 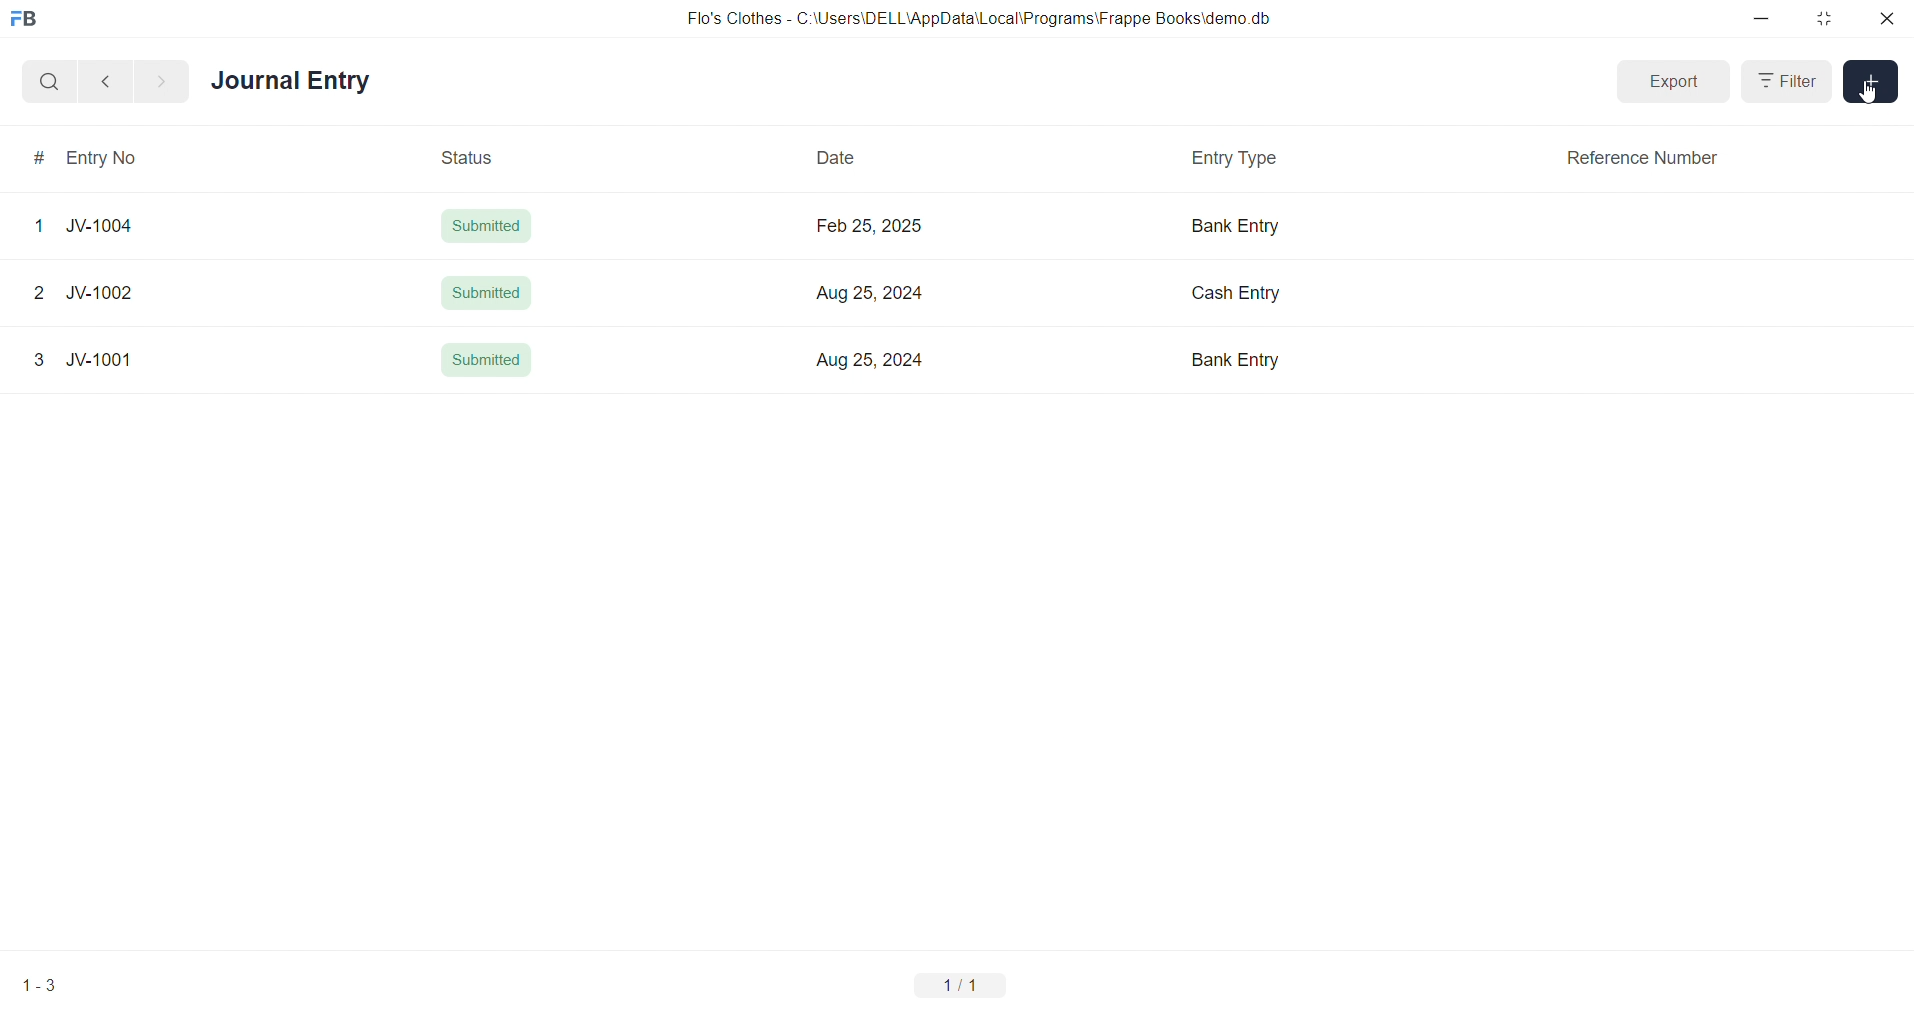 What do you see at coordinates (293, 83) in the screenshot?
I see `Journal Entry` at bounding box center [293, 83].